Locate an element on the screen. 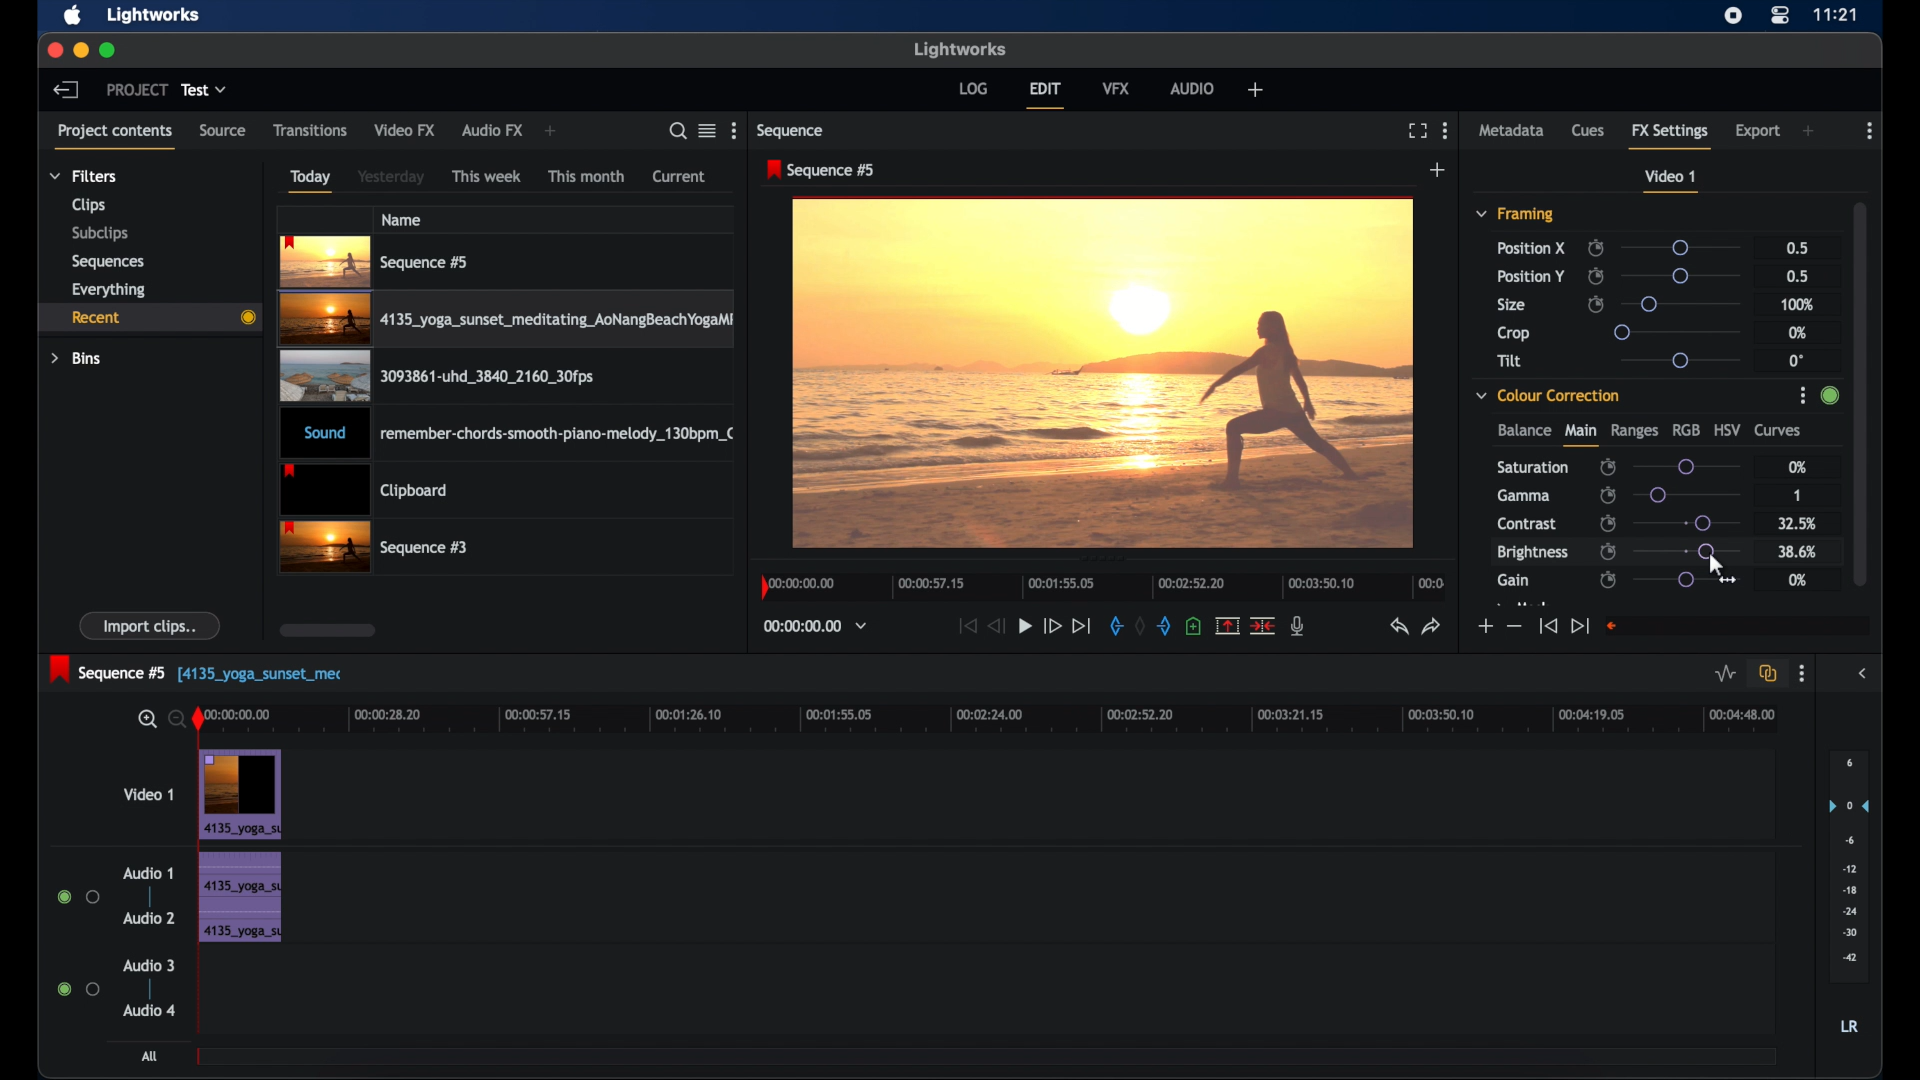  name is located at coordinates (403, 219).